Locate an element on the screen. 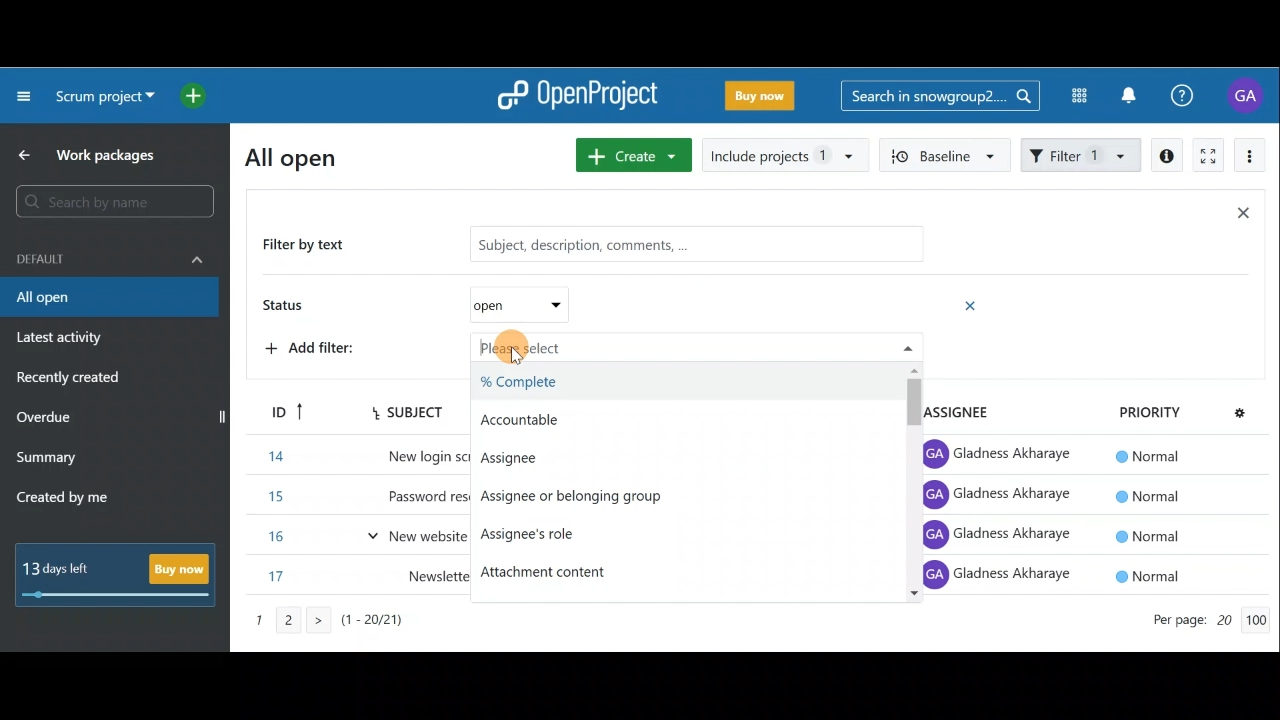  Item 7 is located at coordinates (1052, 498).